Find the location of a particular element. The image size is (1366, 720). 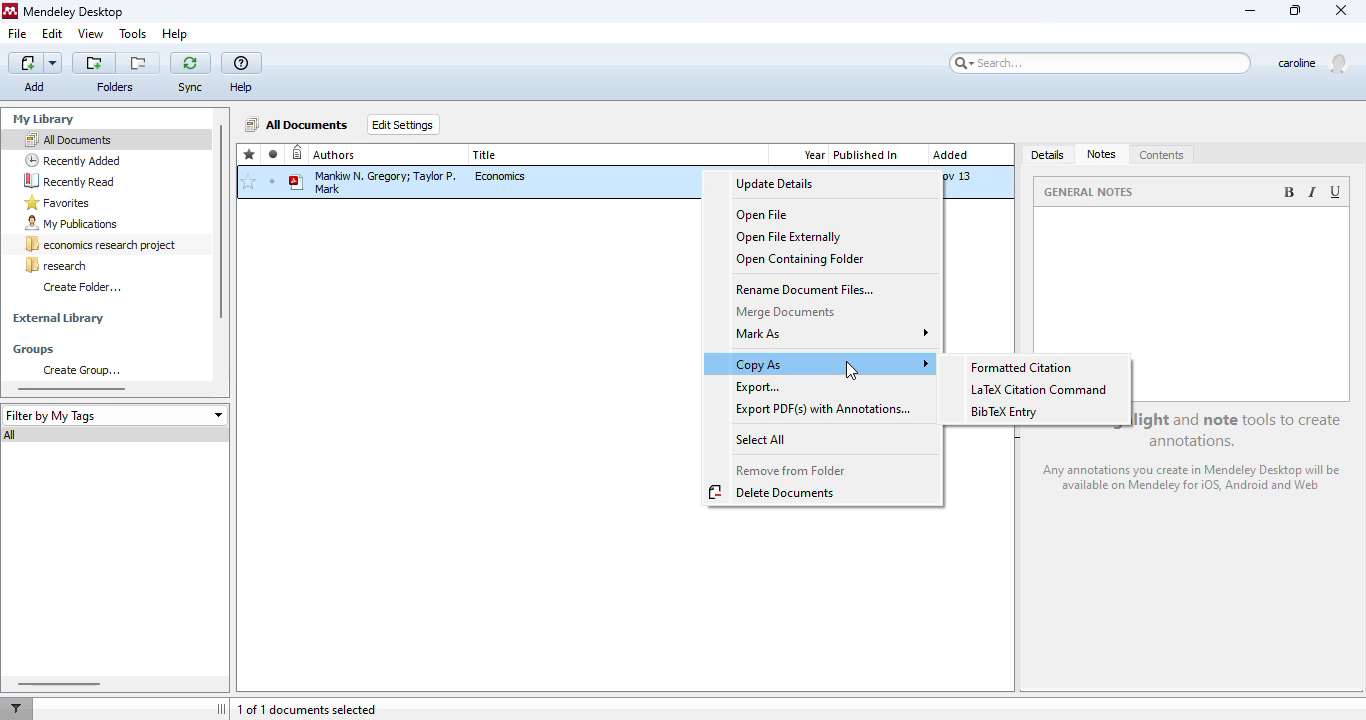

unread is located at coordinates (272, 181).